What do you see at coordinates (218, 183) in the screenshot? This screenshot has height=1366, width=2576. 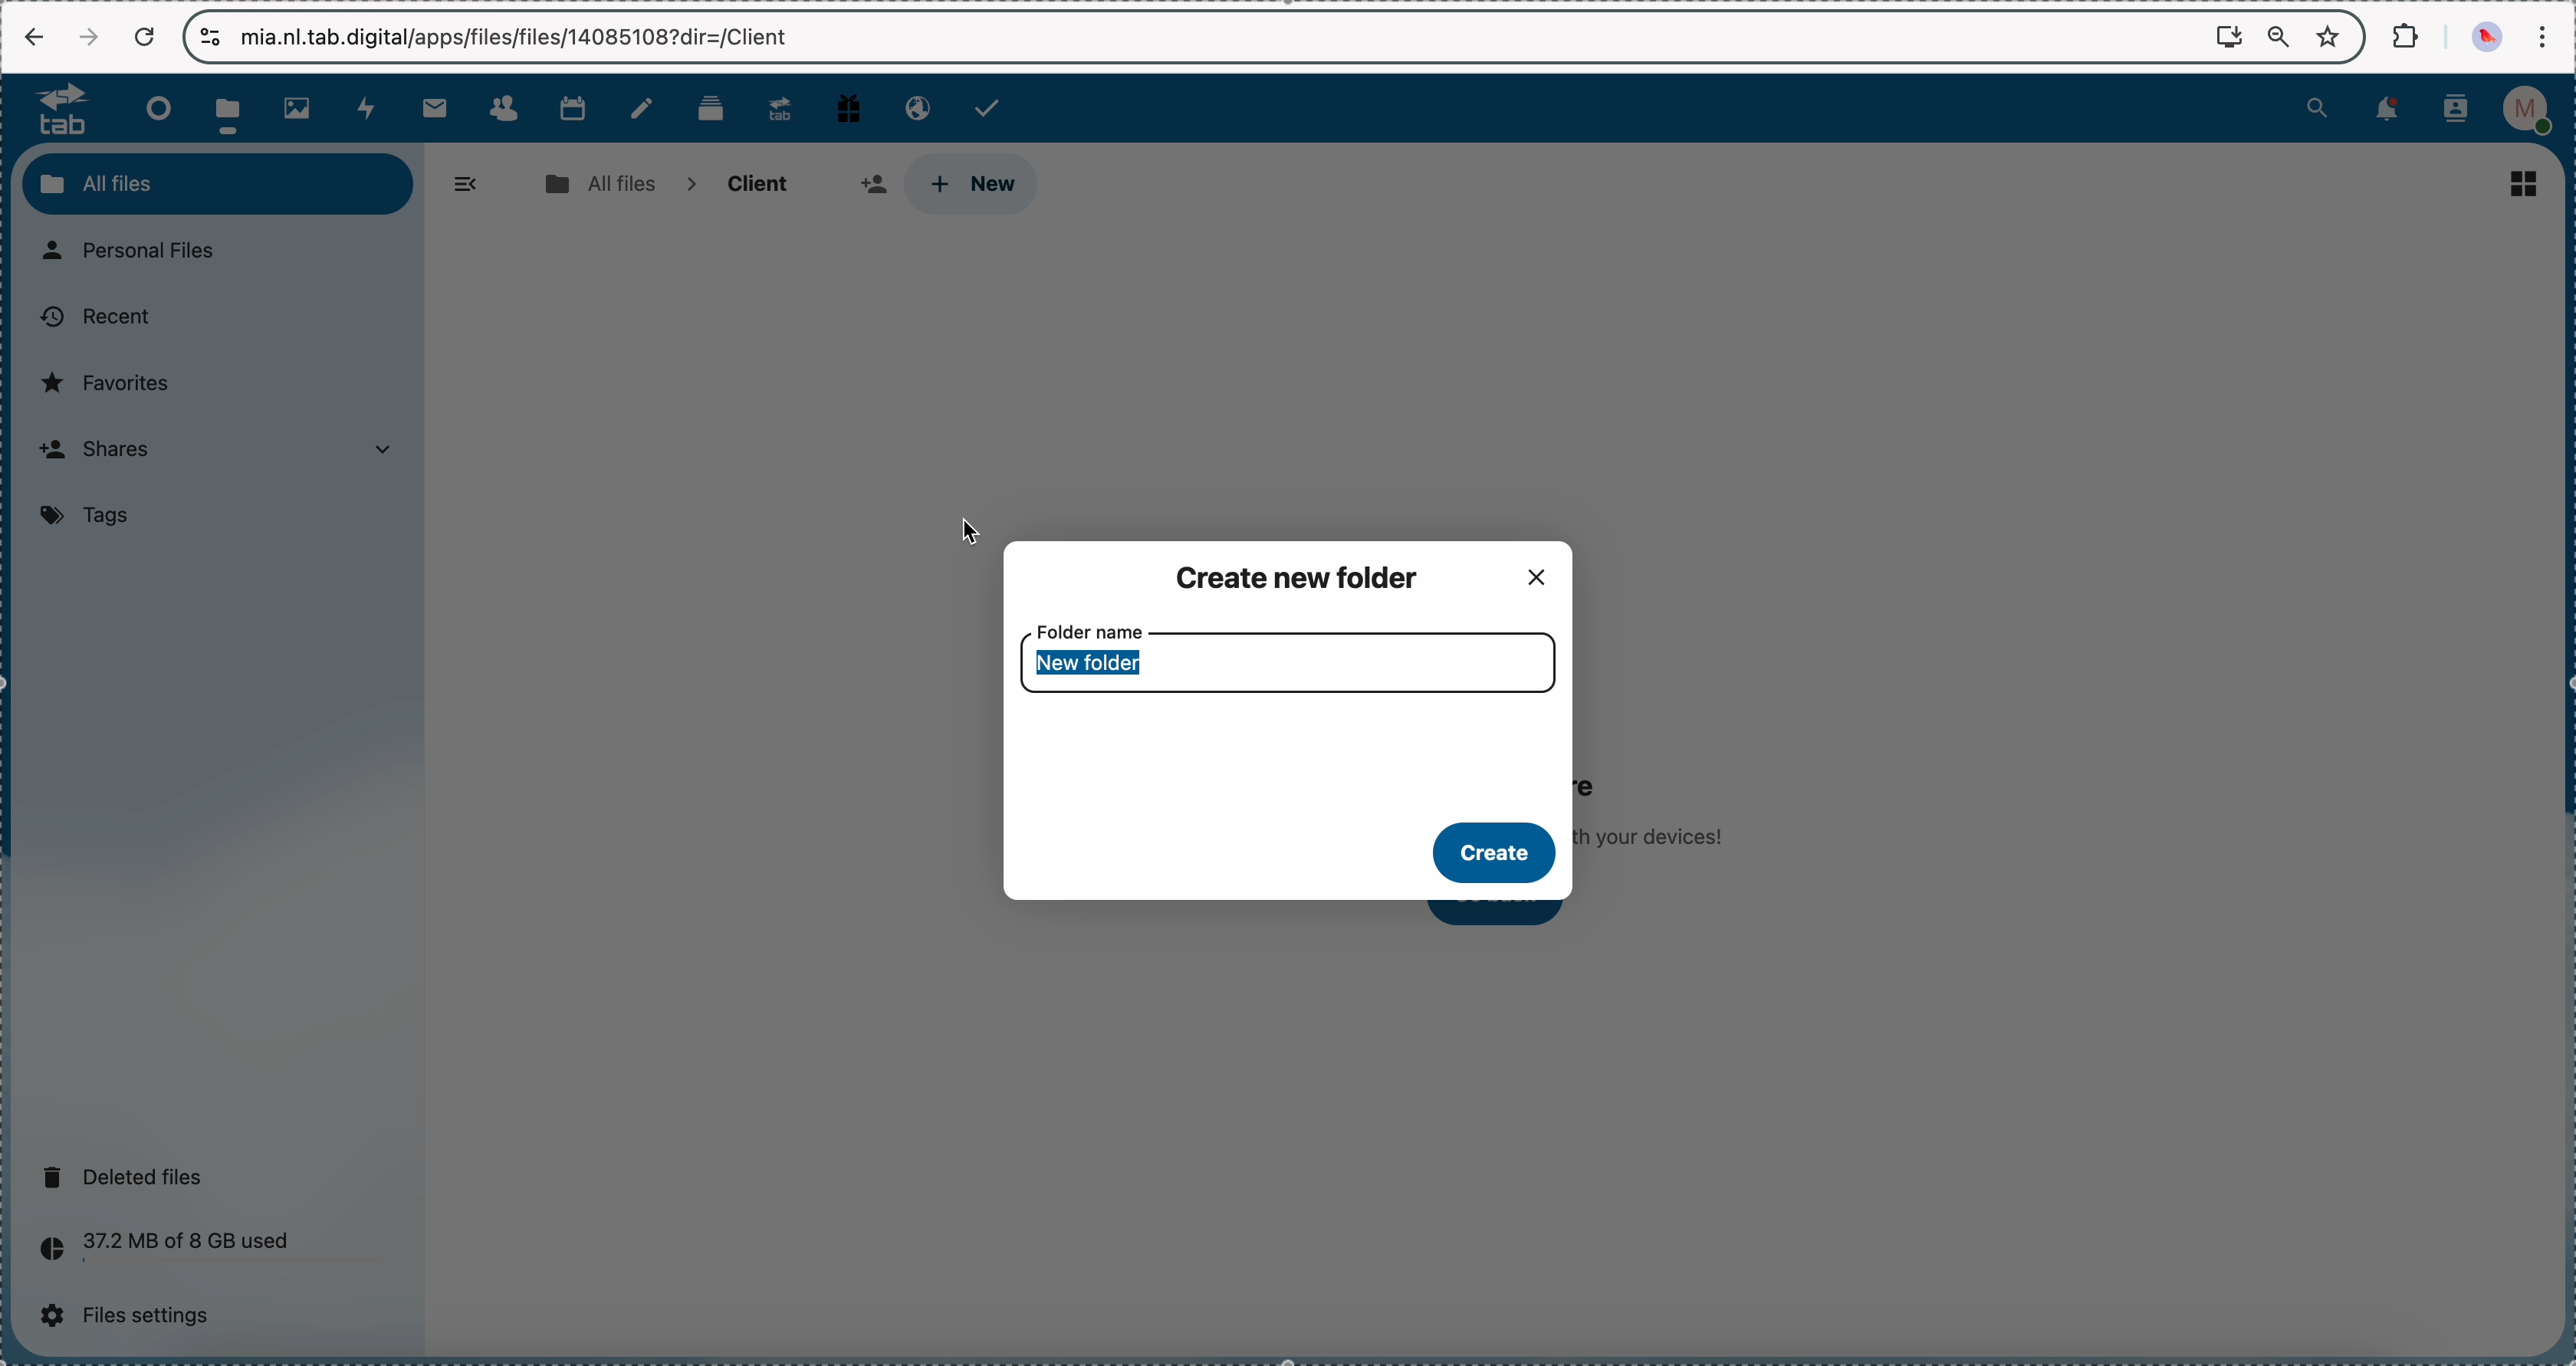 I see `all files` at bounding box center [218, 183].